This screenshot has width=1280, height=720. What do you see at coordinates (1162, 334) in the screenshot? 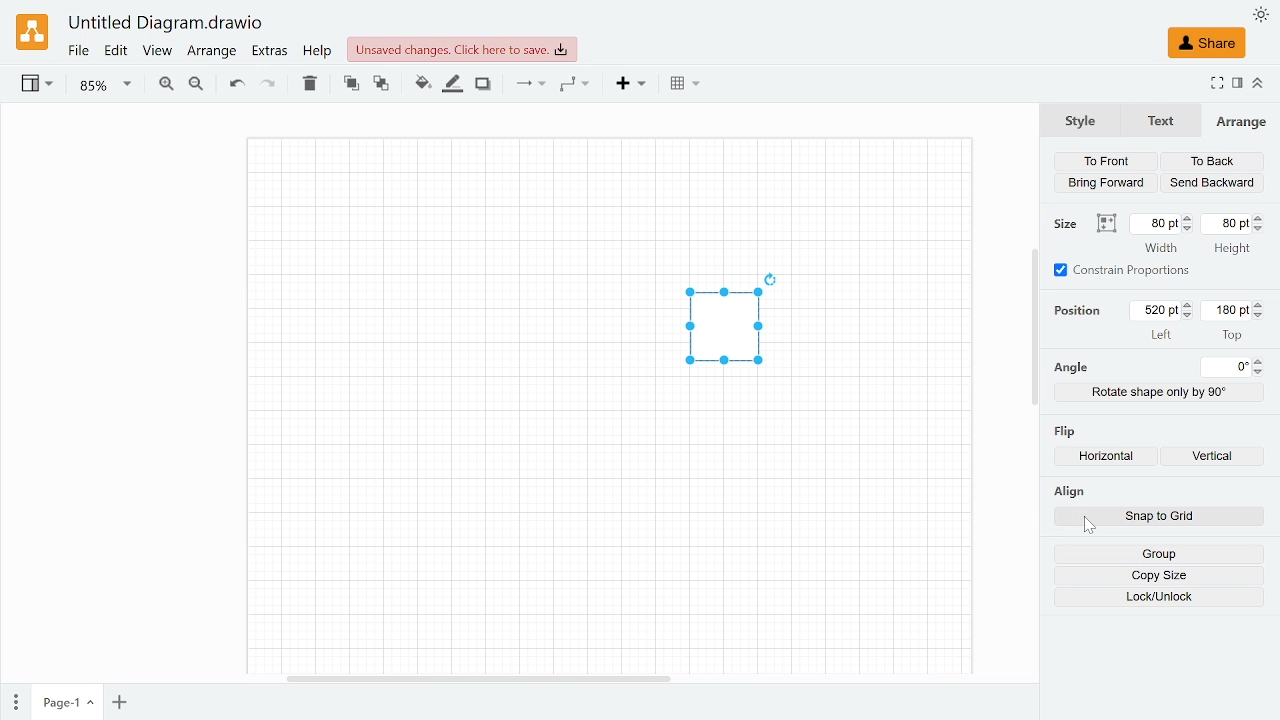
I see `left` at bounding box center [1162, 334].